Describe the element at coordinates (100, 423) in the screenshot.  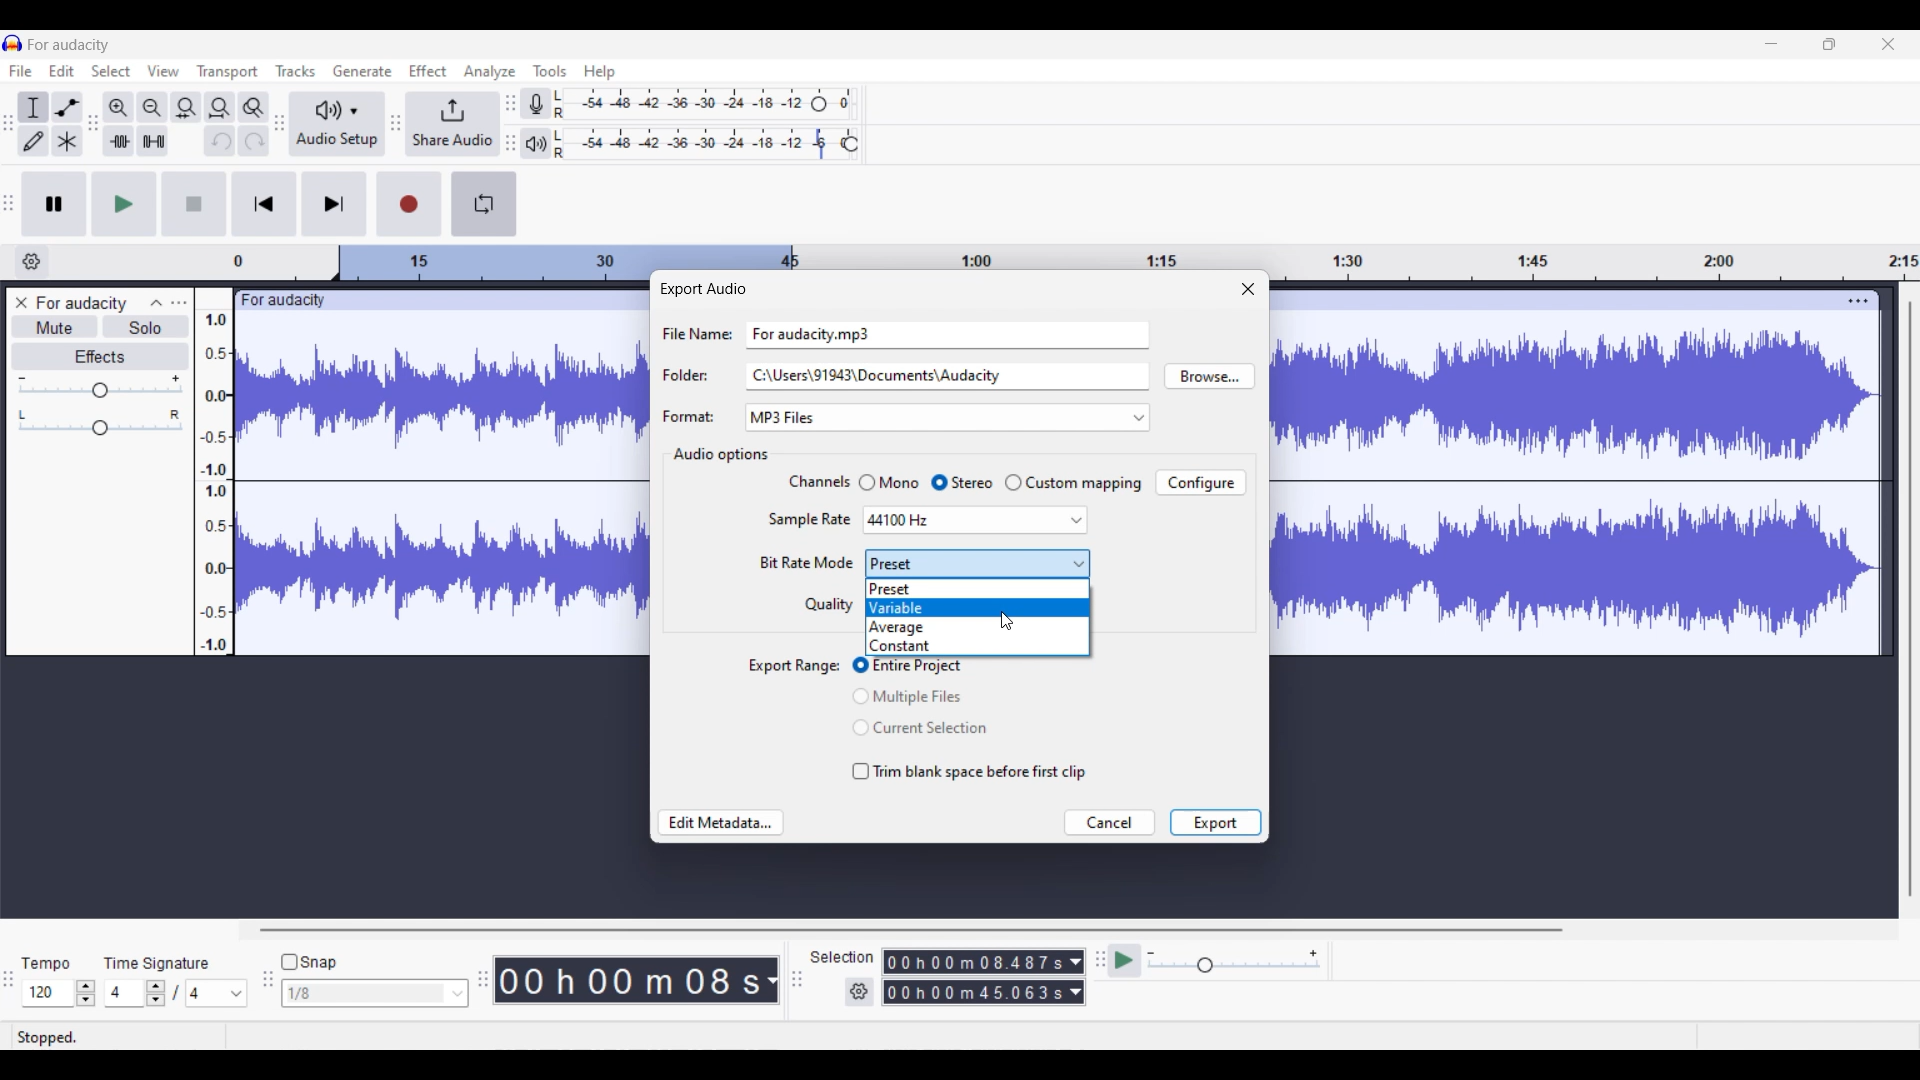
I see `Pan scale` at that location.